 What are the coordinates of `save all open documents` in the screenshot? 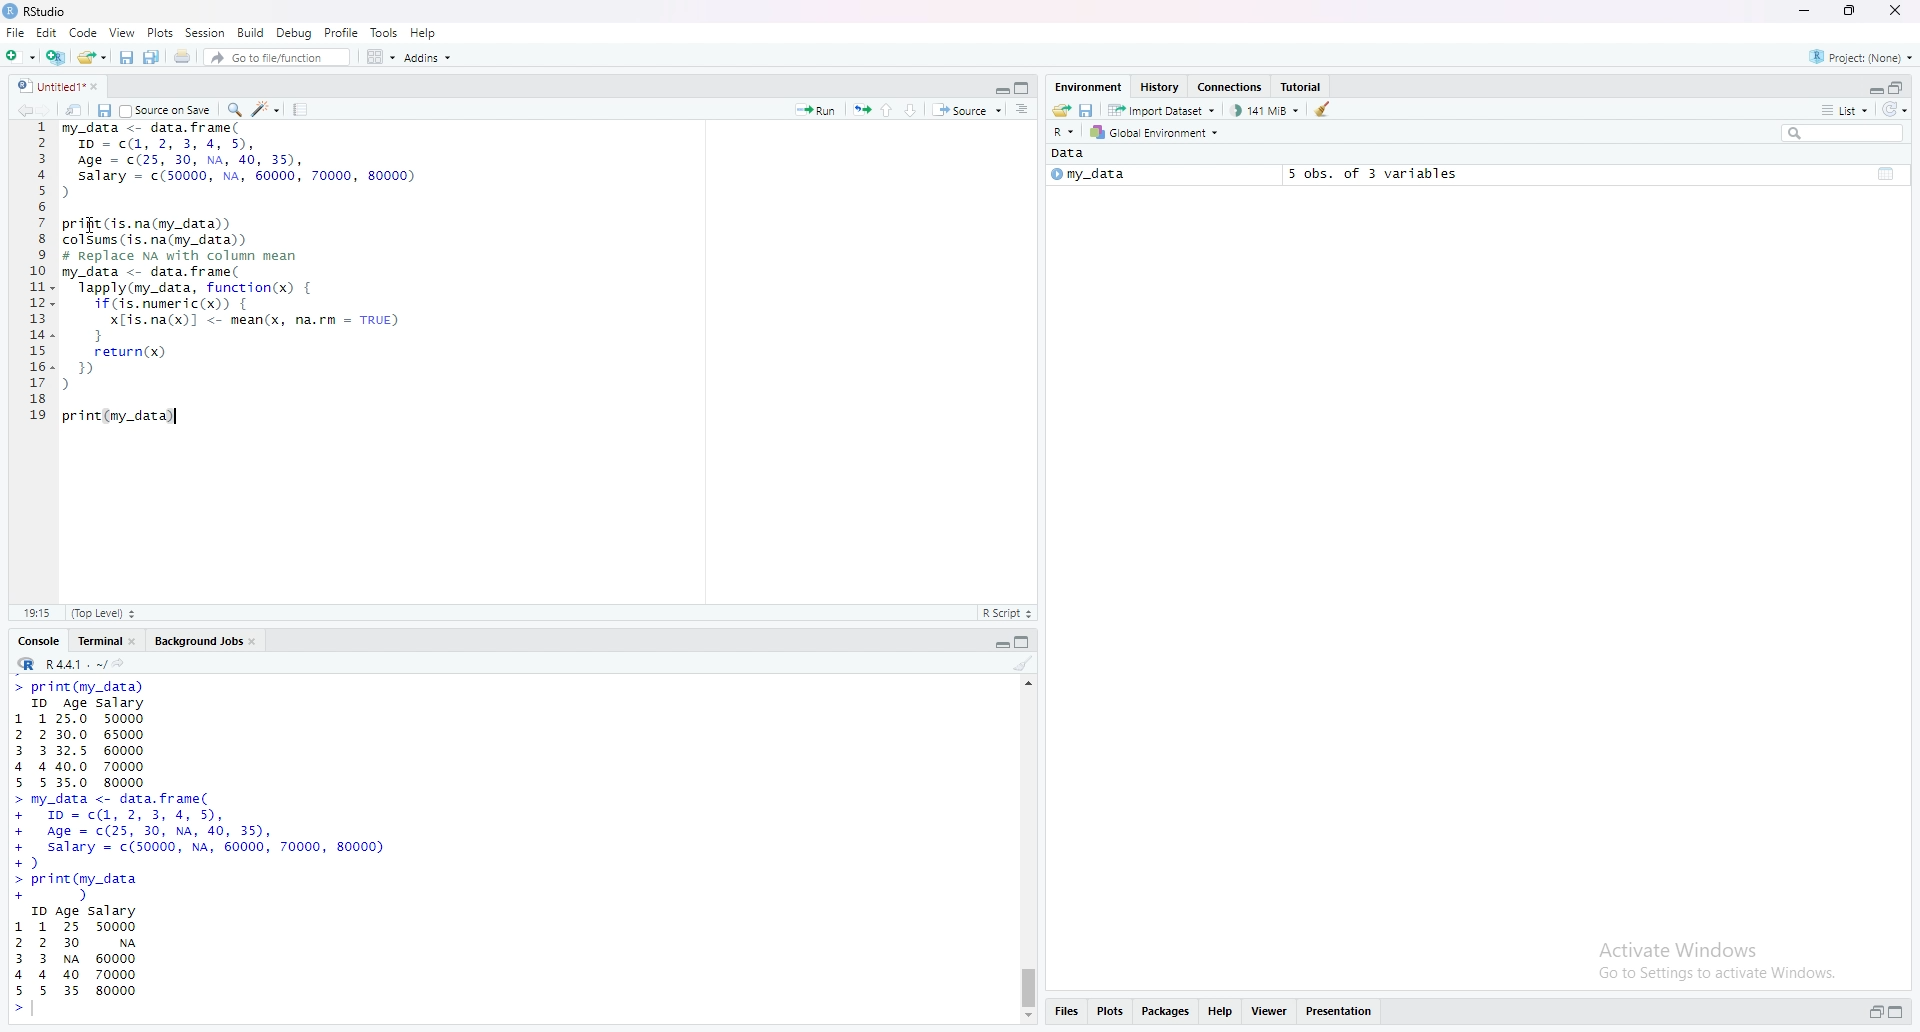 It's located at (152, 57).